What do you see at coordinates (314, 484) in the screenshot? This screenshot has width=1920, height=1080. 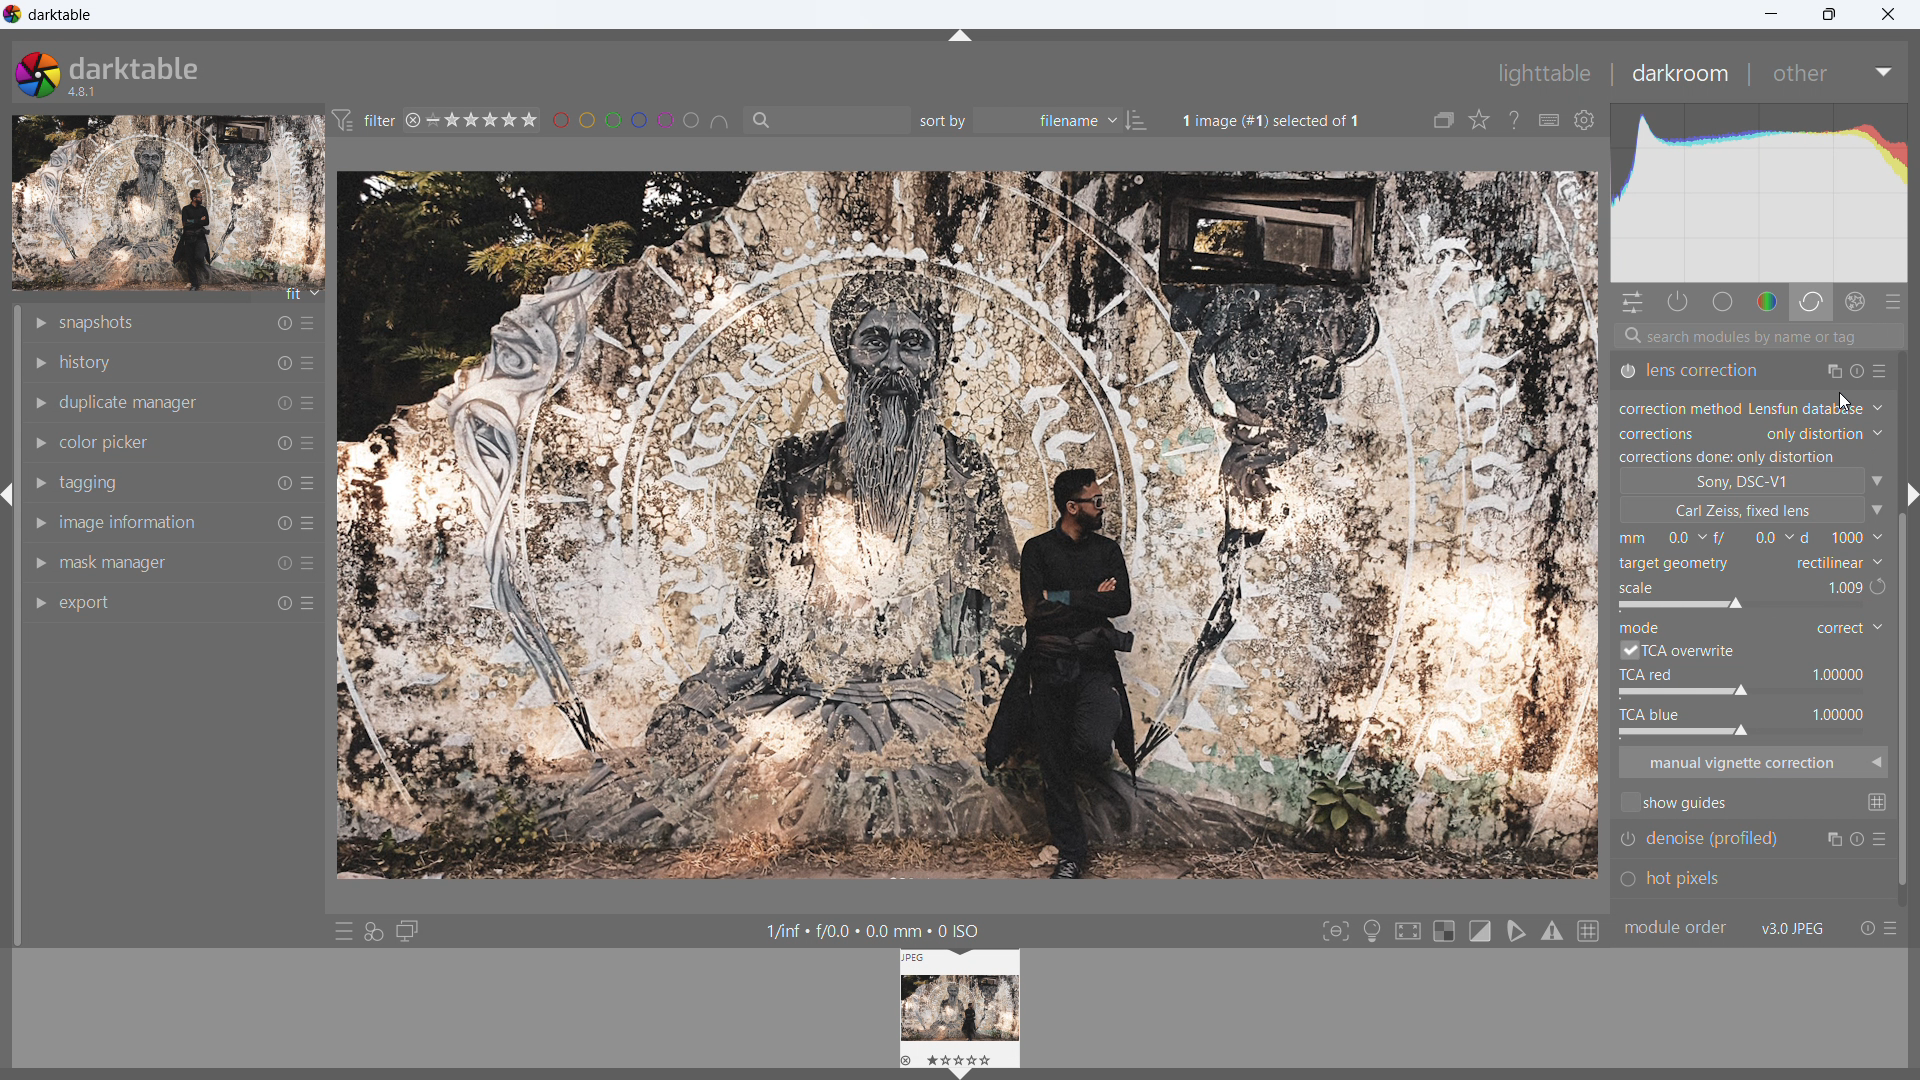 I see `more options` at bounding box center [314, 484].